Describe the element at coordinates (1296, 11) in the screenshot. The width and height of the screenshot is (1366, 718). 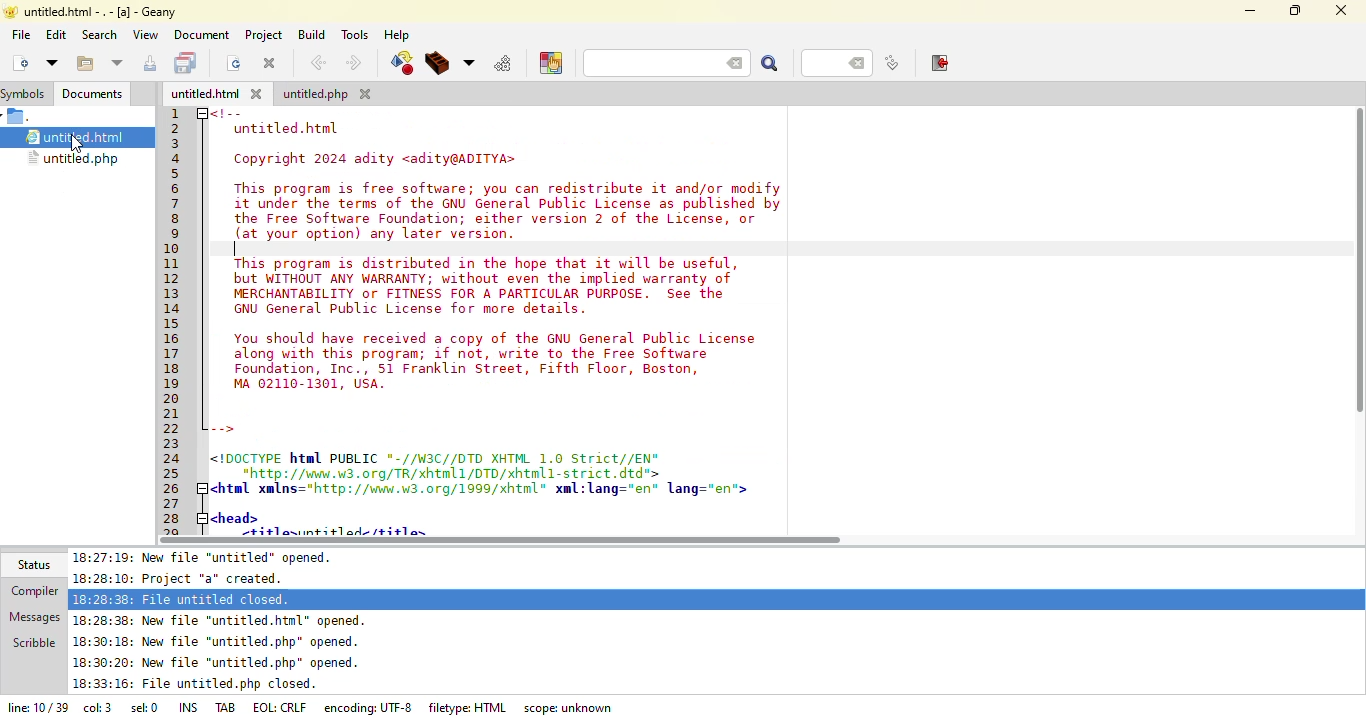
I see `maximize` at that location.